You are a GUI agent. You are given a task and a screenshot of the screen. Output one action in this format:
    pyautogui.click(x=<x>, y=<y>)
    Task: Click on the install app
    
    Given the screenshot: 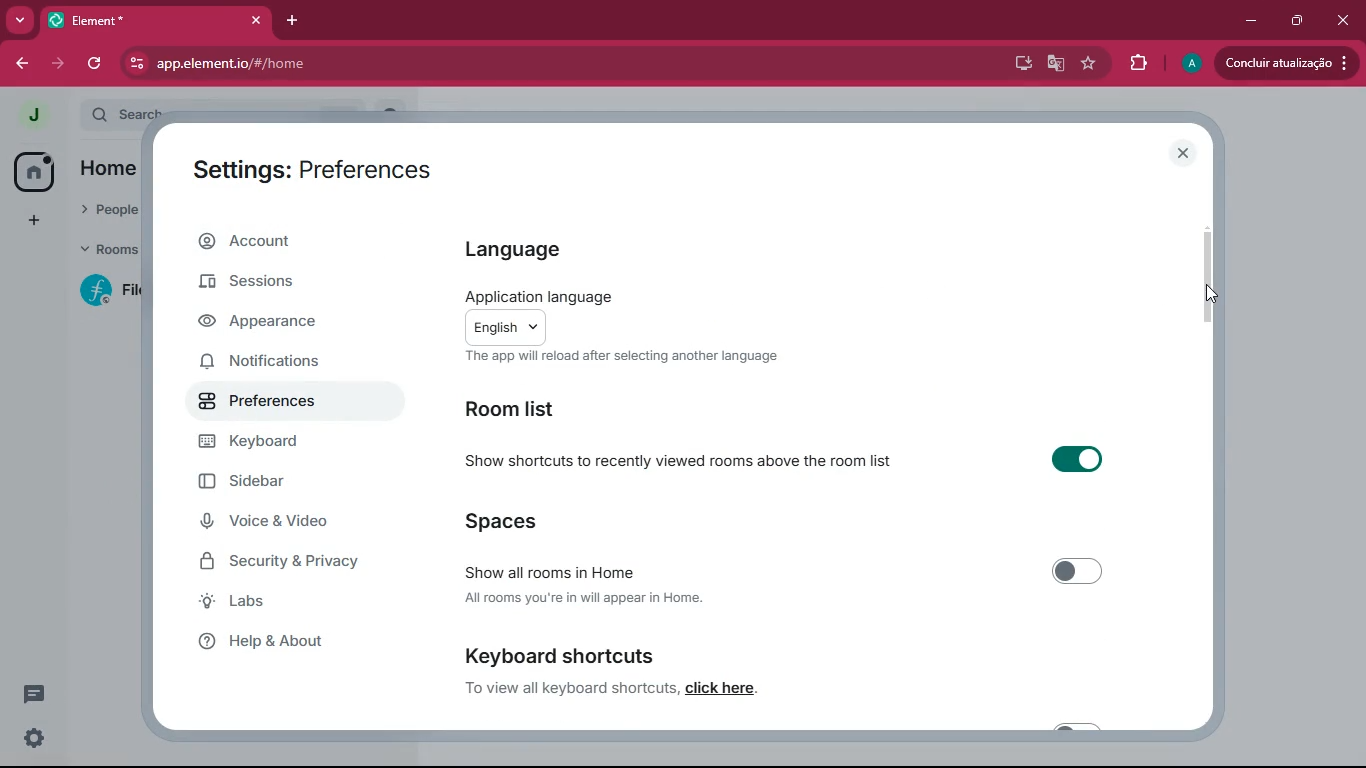 What is the action you would take?
    pyautogui.click(x=1016, y=61)
    